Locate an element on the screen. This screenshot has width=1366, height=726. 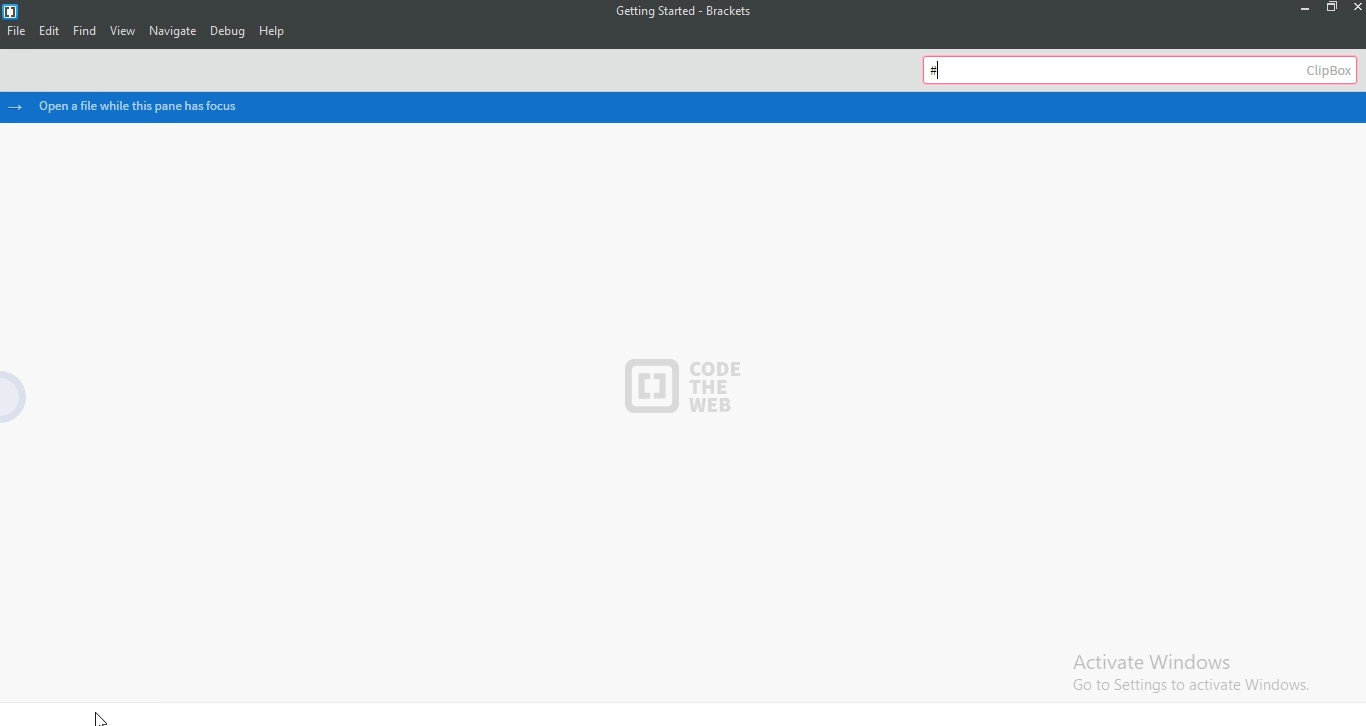
find is located at coordinates (86, 34).